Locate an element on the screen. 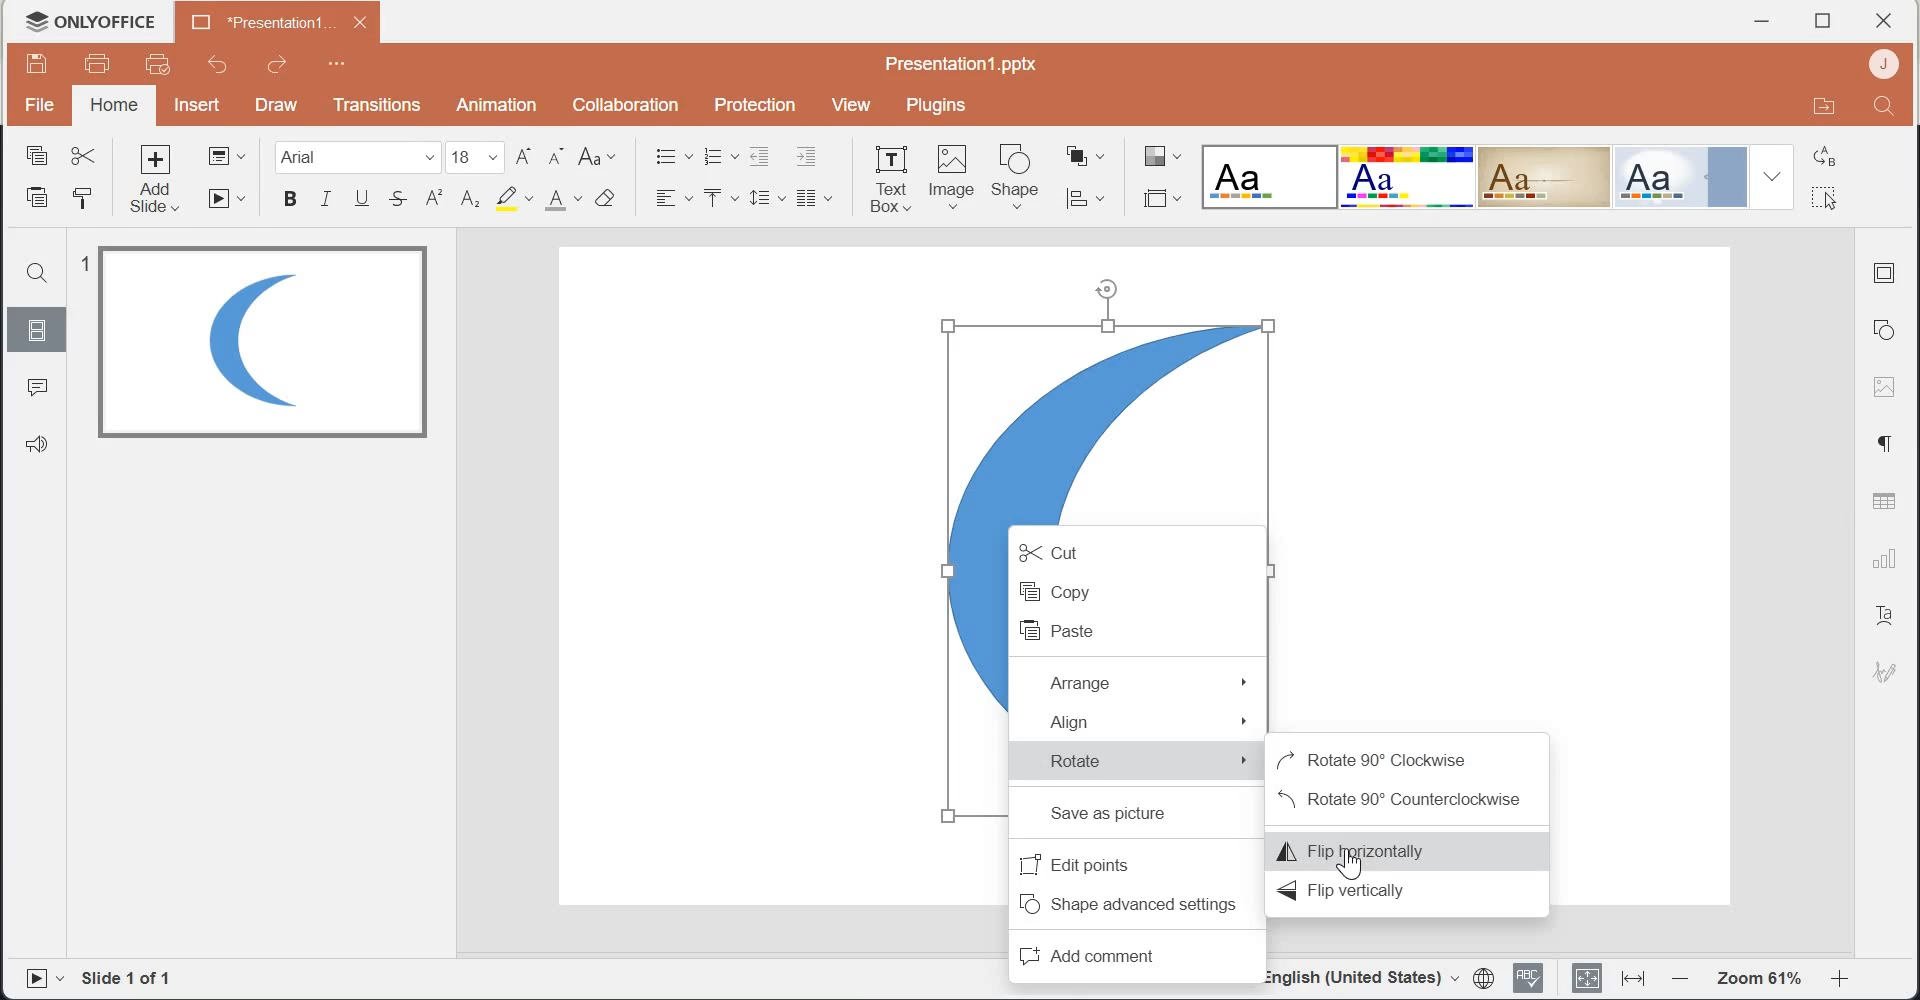 This screenshot has width=1920, height=1000. Decrease Indent is located at coordinates (762, 156).